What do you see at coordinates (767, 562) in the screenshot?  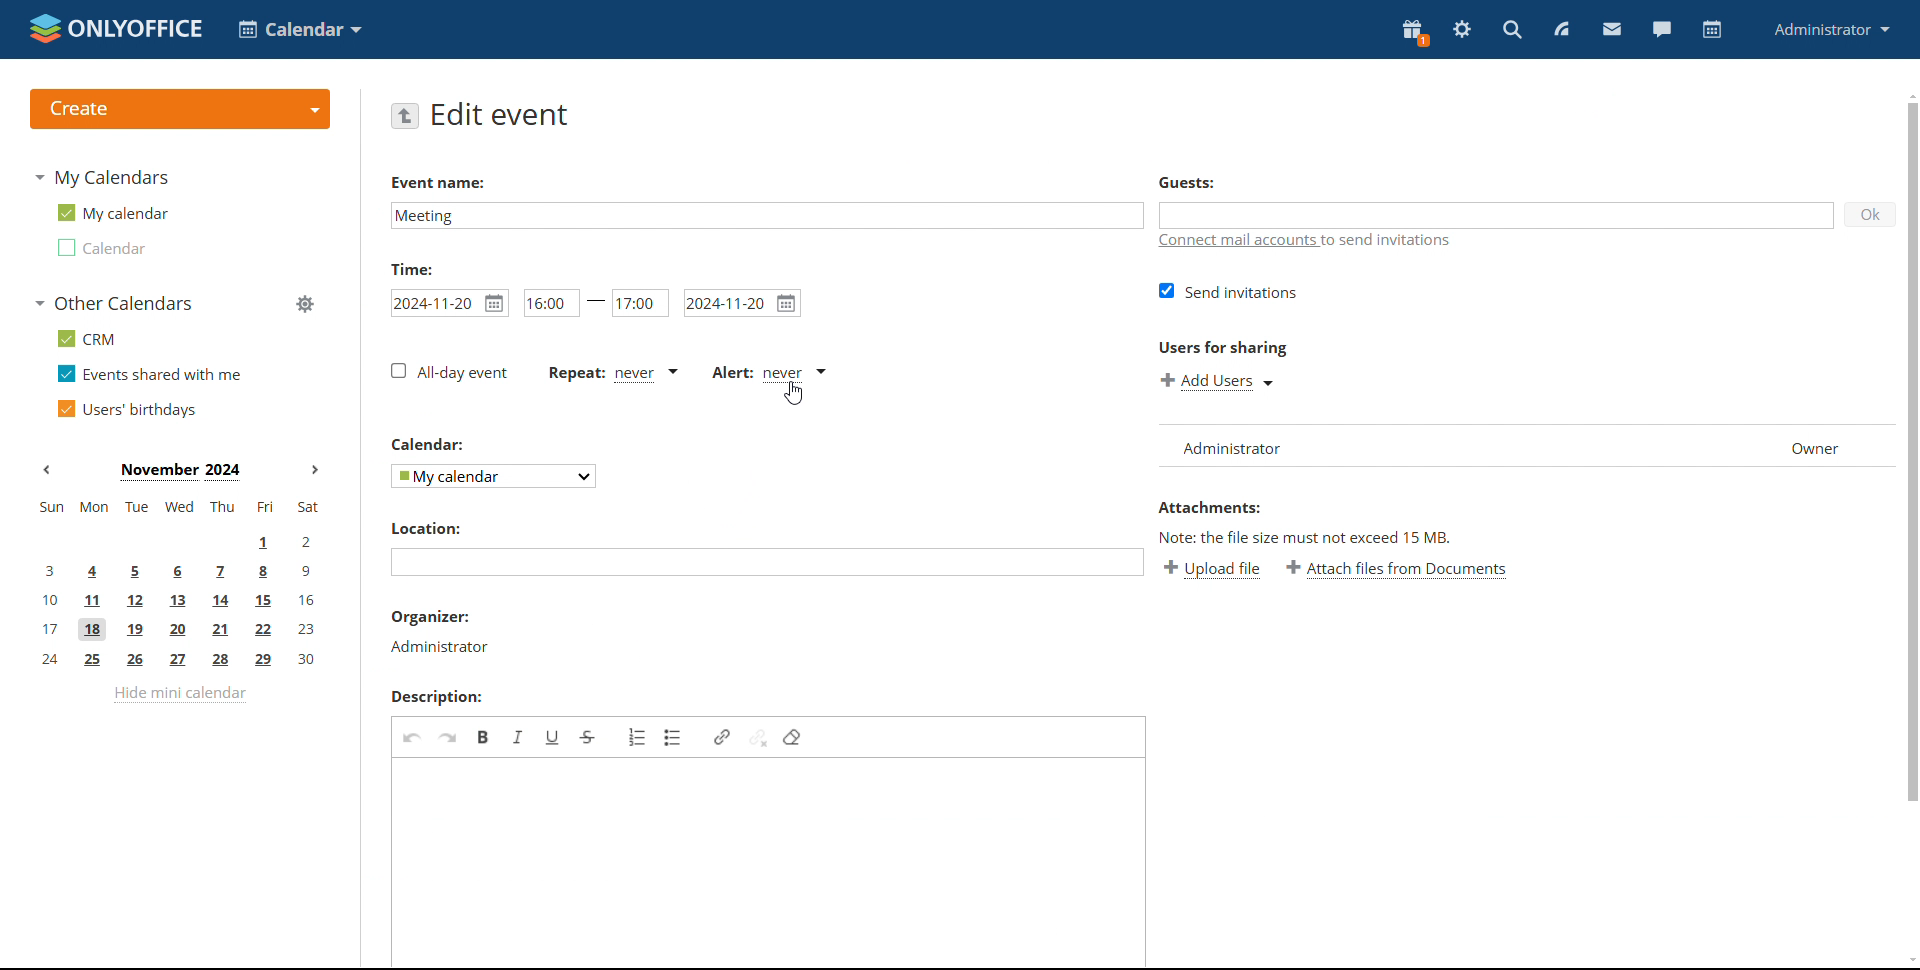 I see `add location` at bounding box center [767, 562].